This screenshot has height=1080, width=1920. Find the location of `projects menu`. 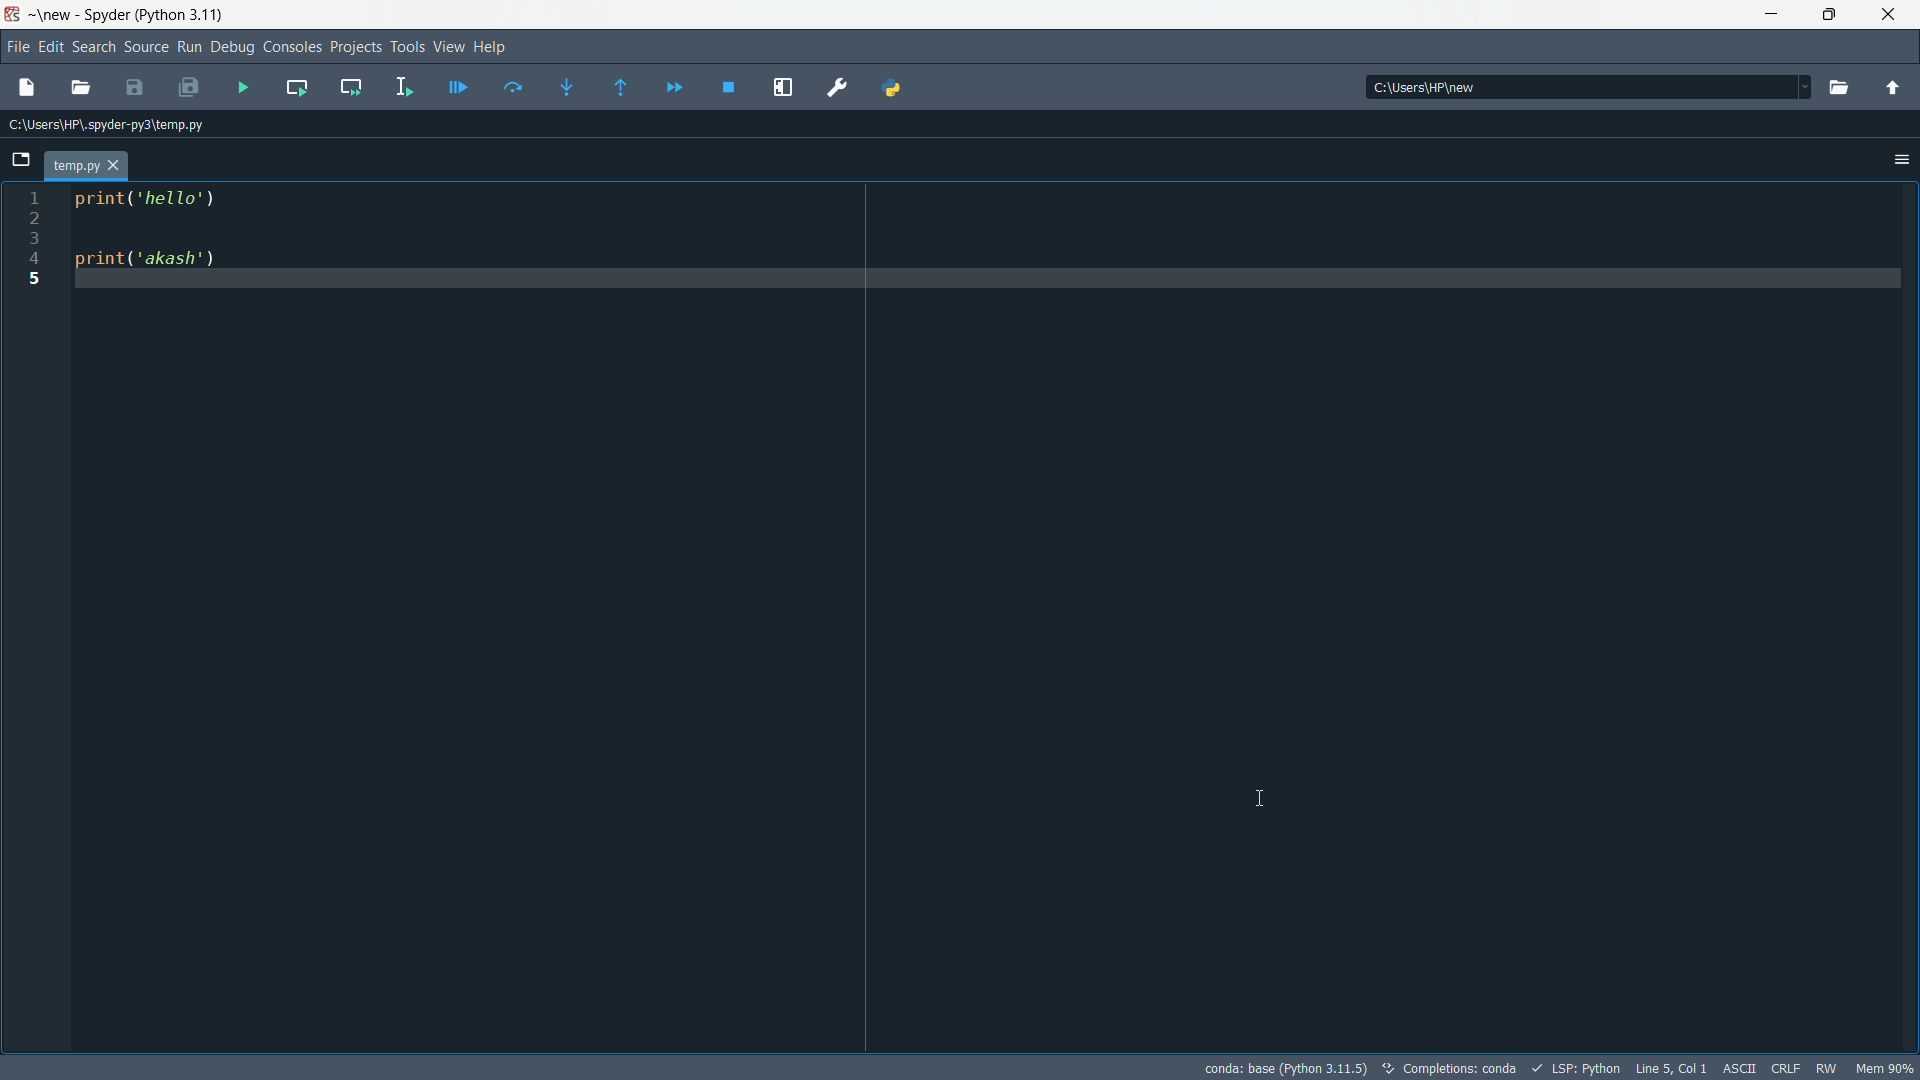

projects menu is located at coordinates (356, 47).